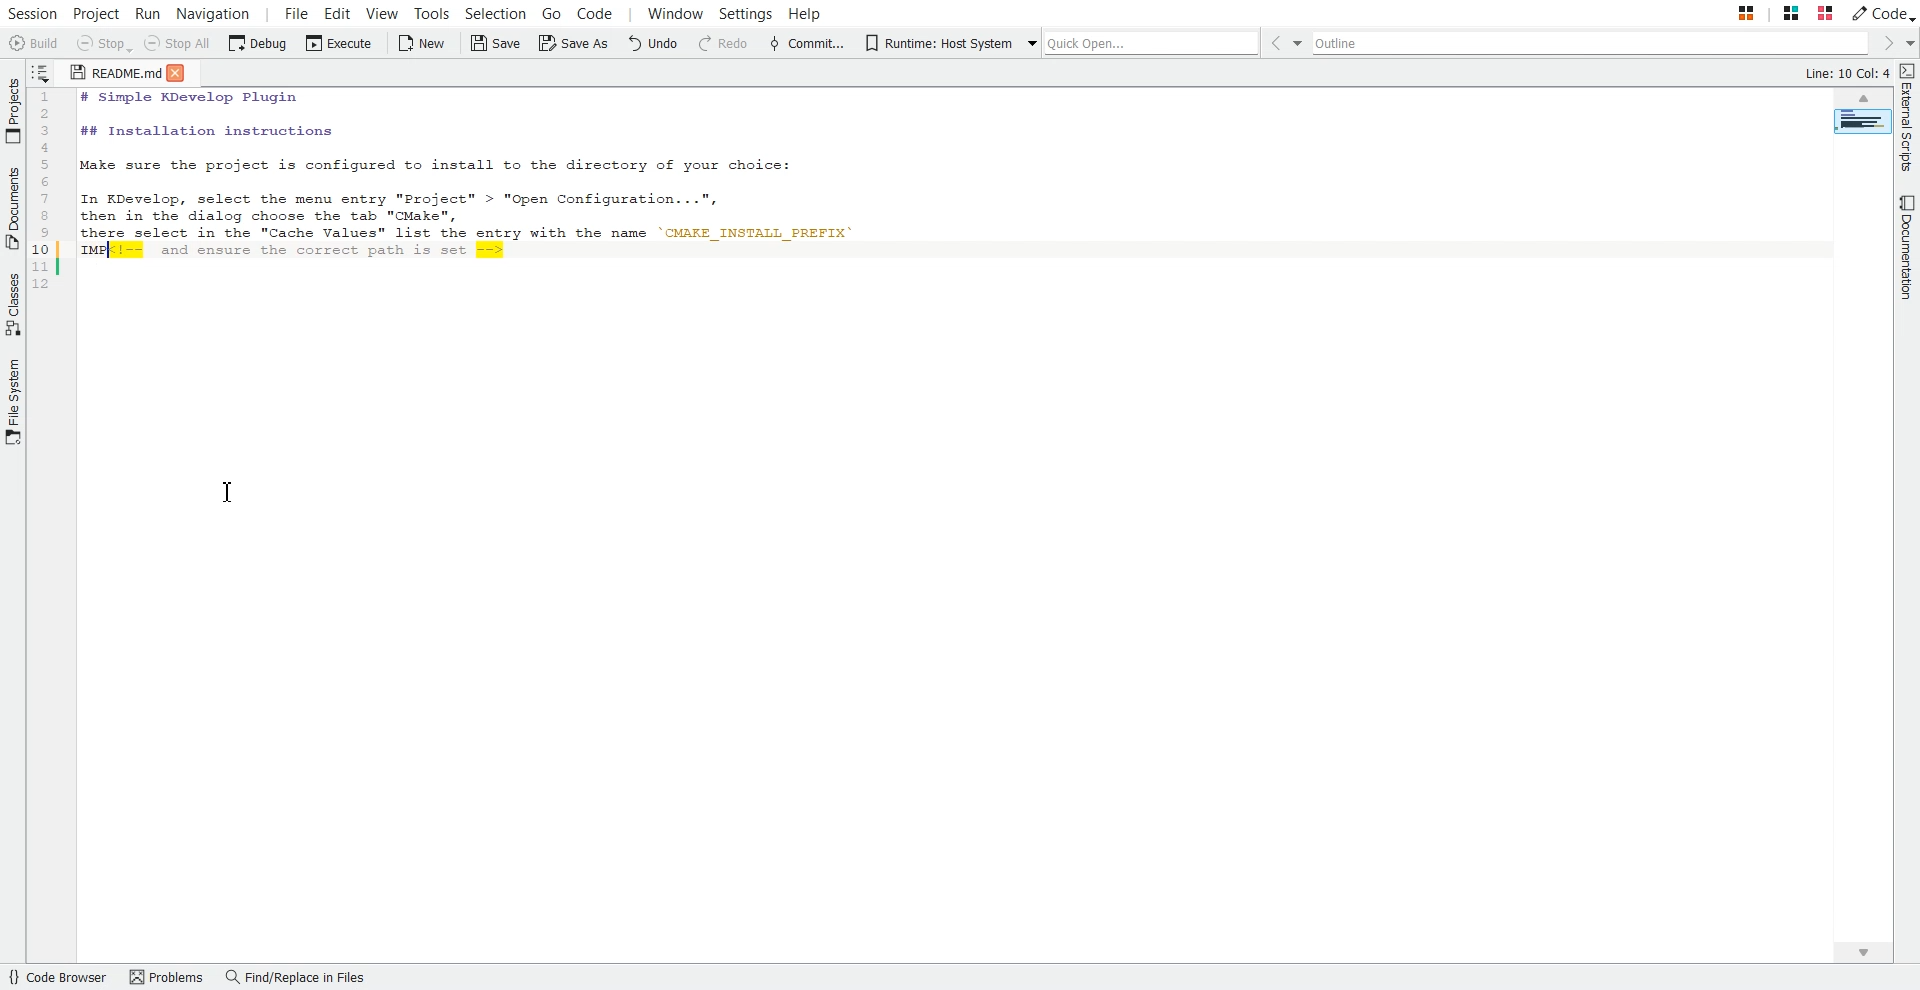 This screenshot has width=1920, height=990. I want to click on Runtime: Host System, so click(936, 44).